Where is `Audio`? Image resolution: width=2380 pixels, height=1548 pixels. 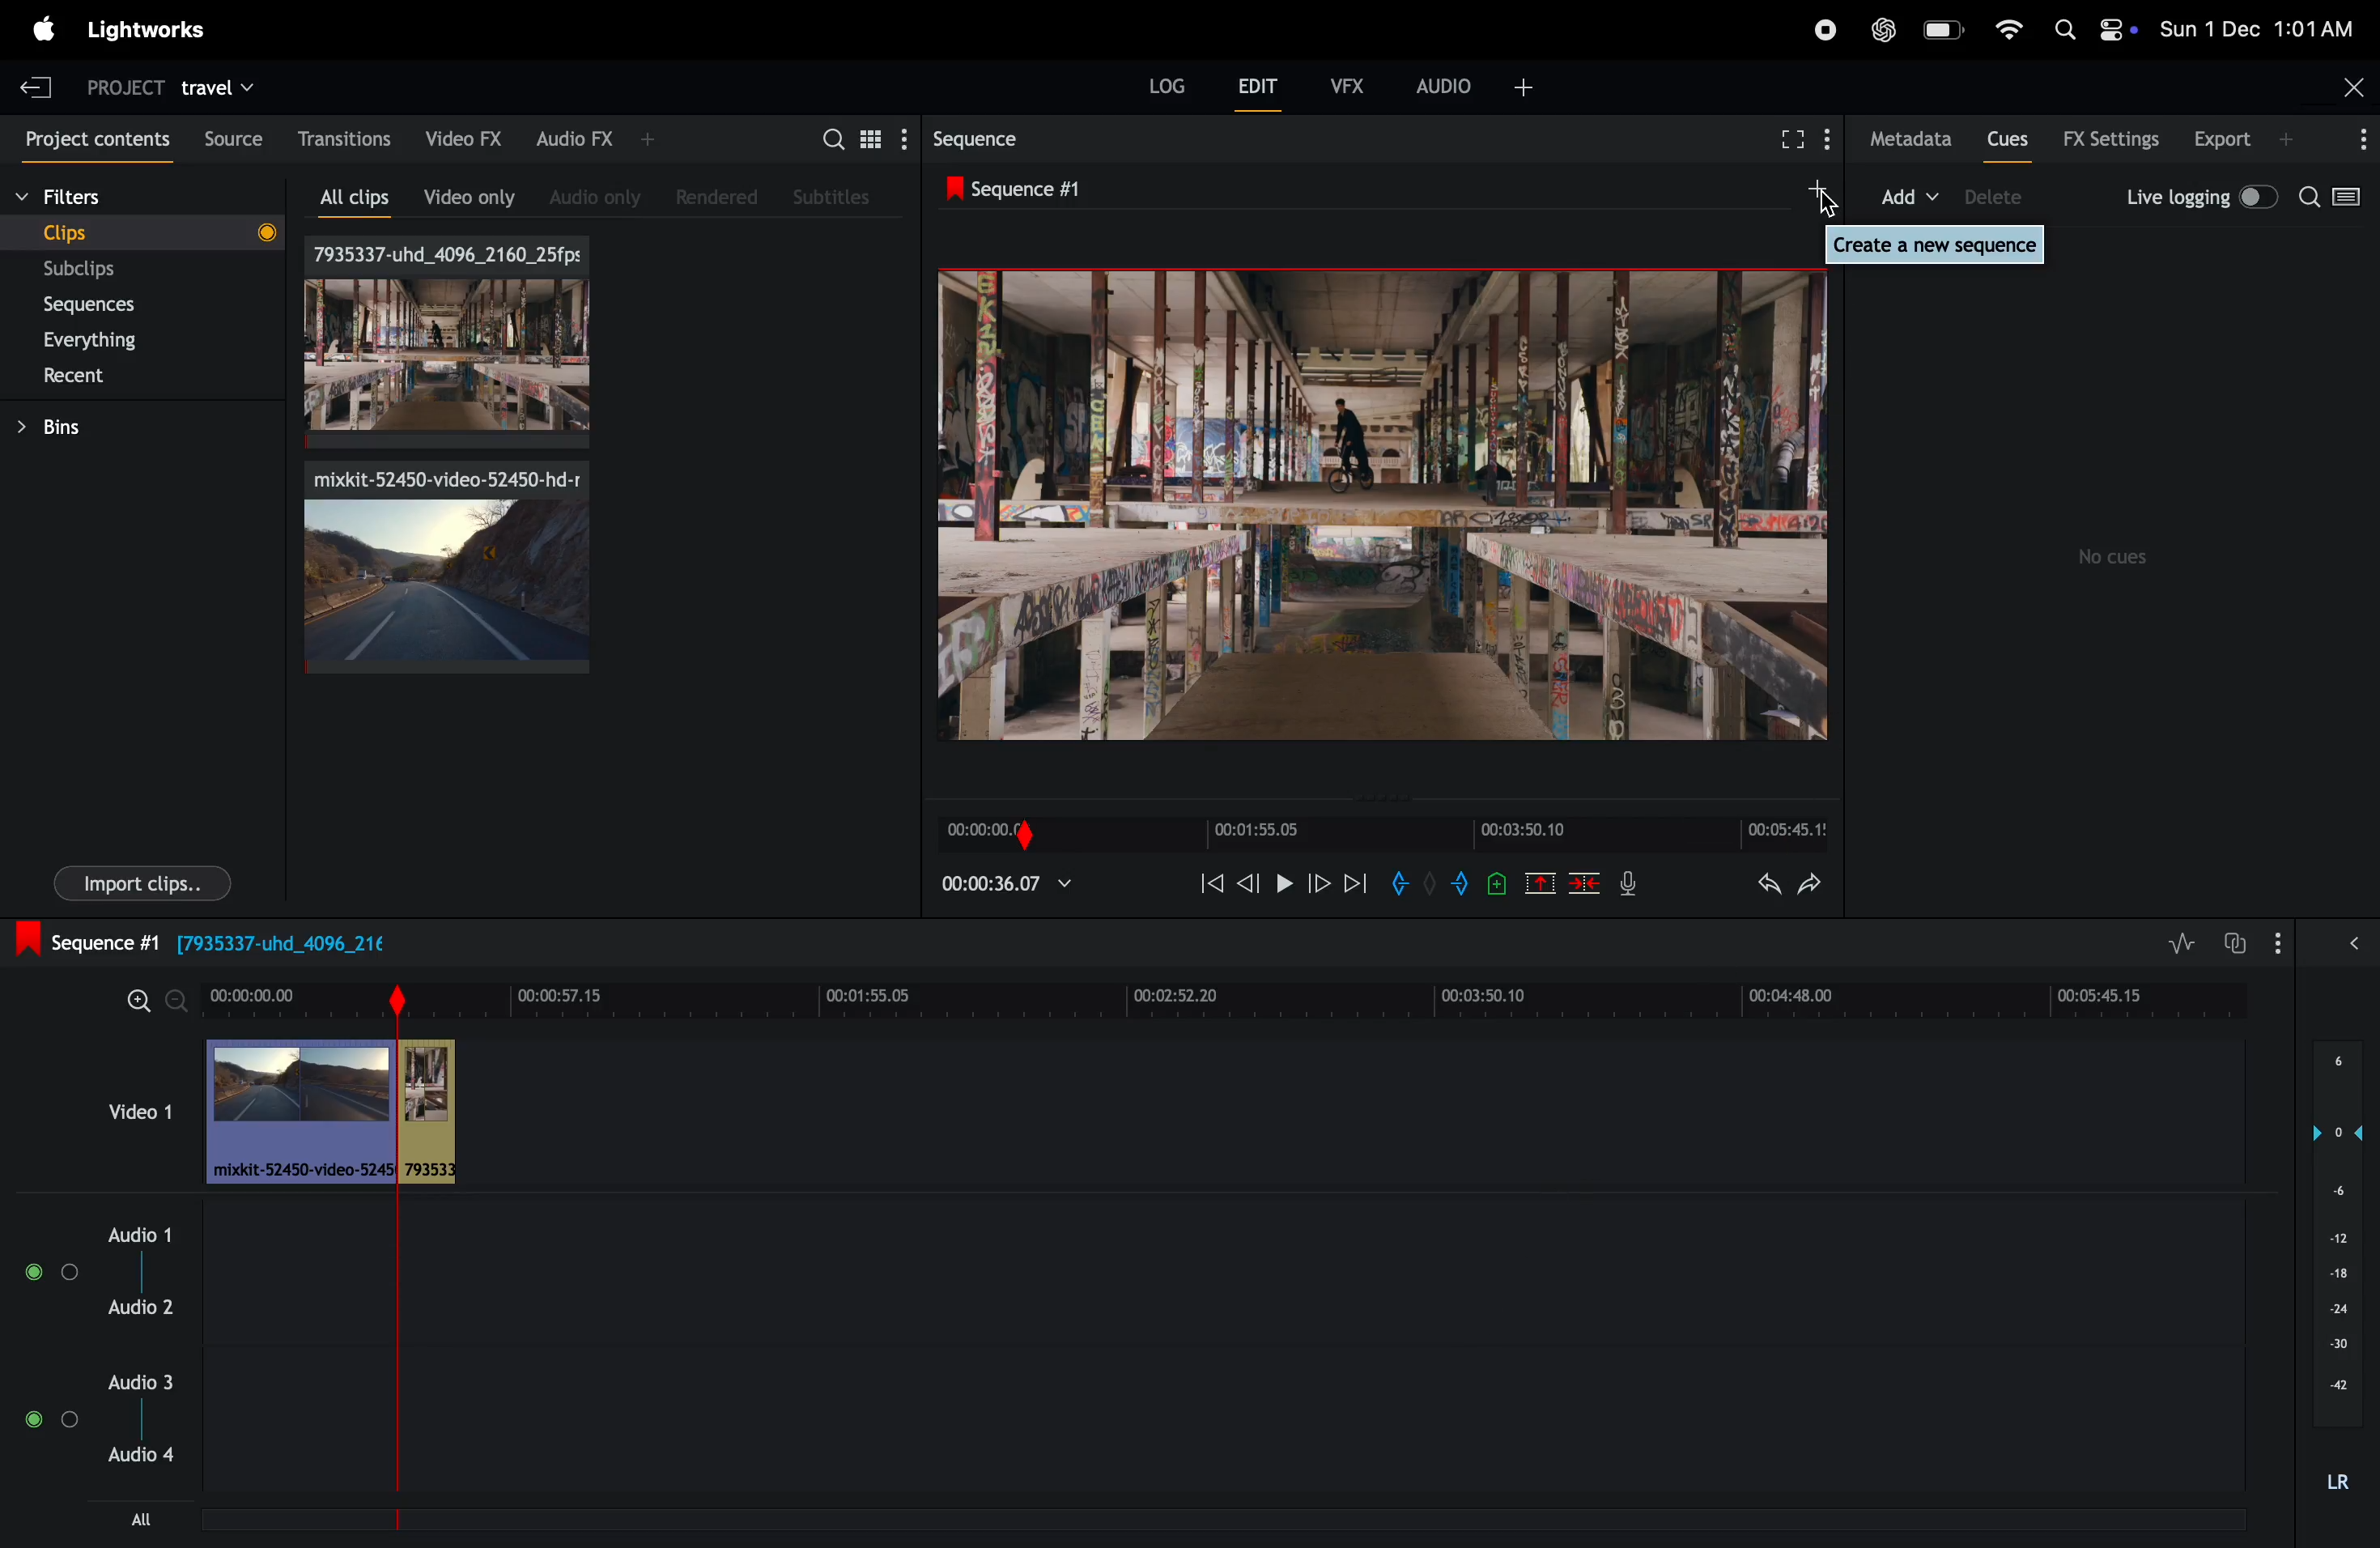 Audio is located at coordinates (50, 1415).